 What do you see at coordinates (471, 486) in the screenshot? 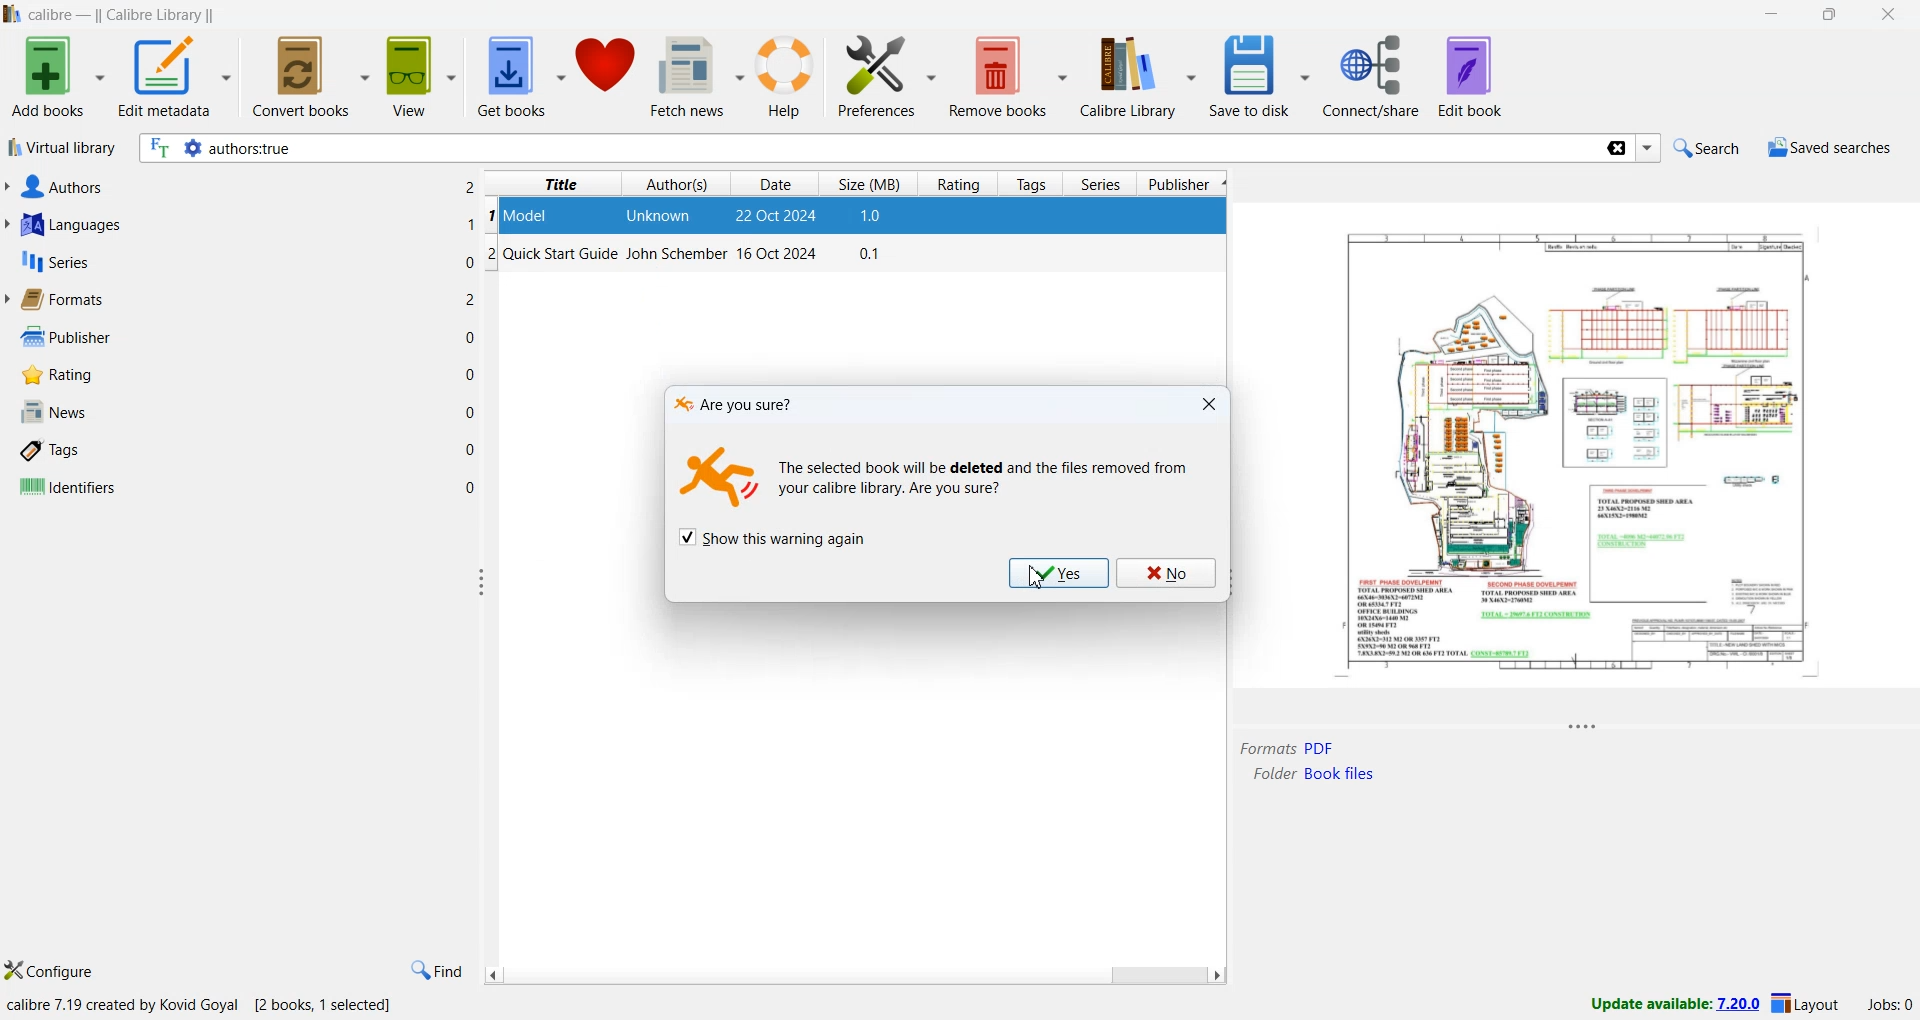
I see `0` at bounding box center [471, 486].